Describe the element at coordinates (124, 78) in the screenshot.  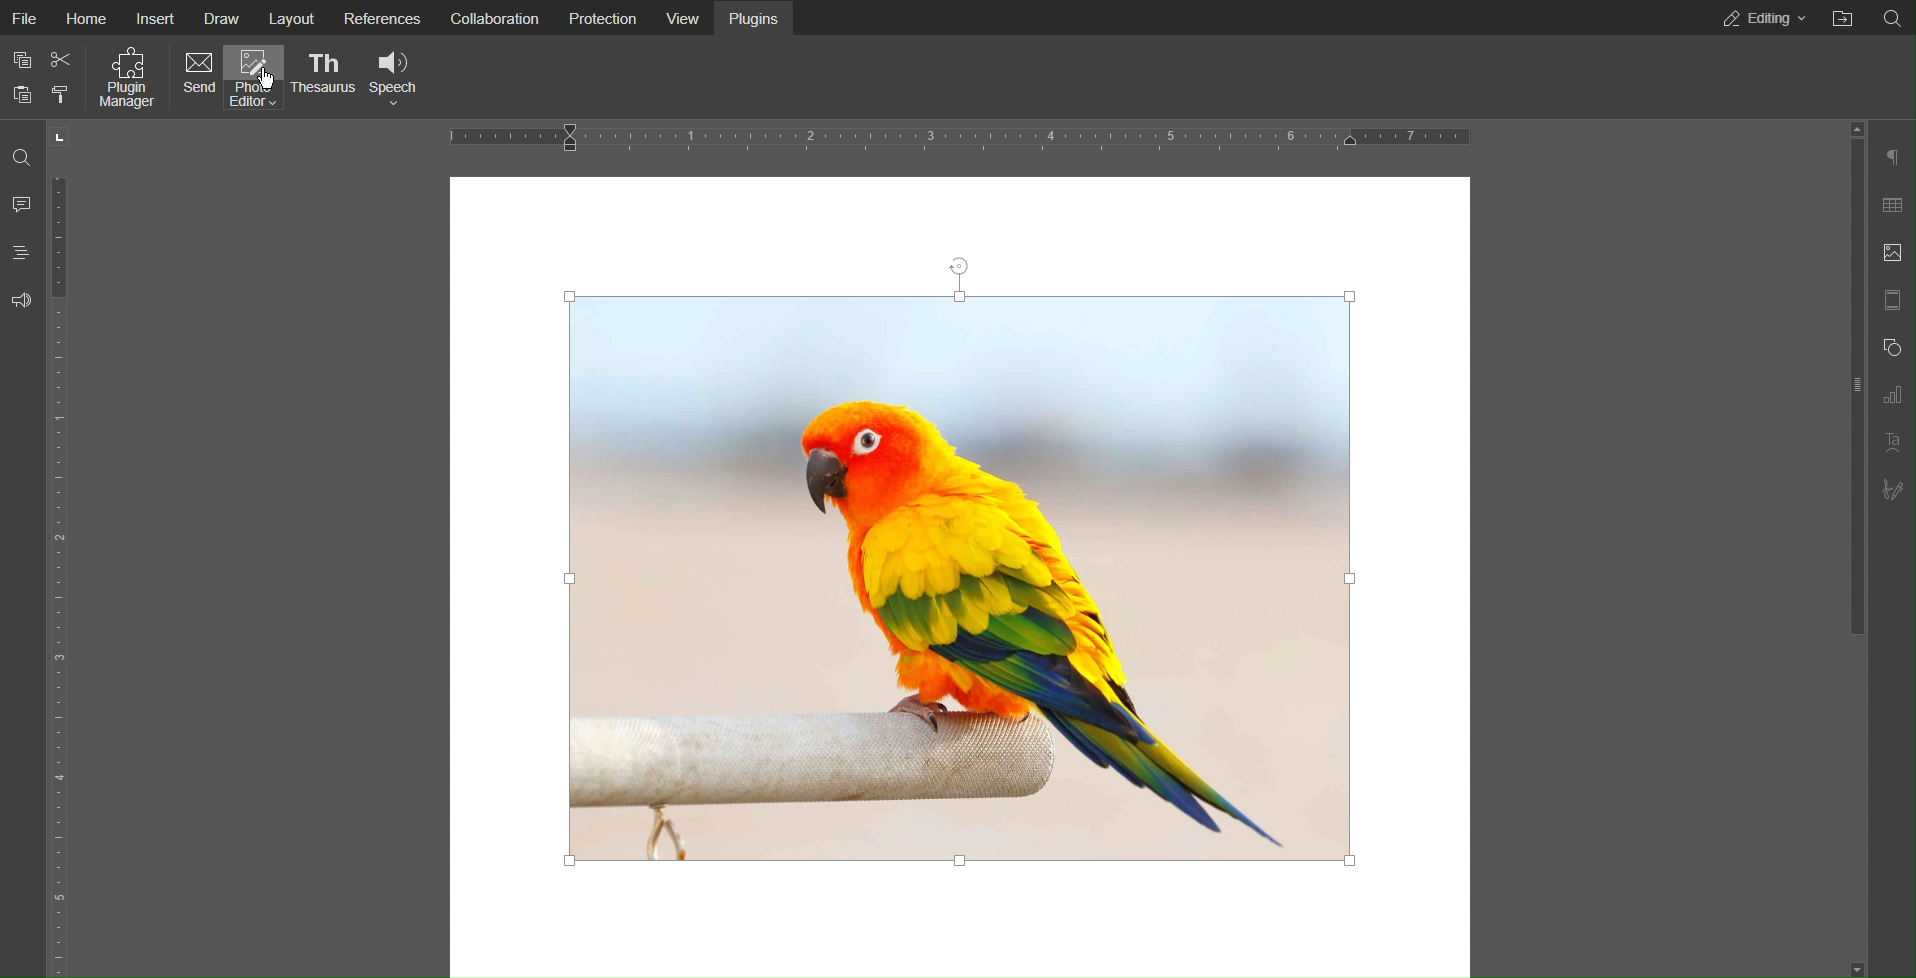
I see `Plugin Manager` at that location.